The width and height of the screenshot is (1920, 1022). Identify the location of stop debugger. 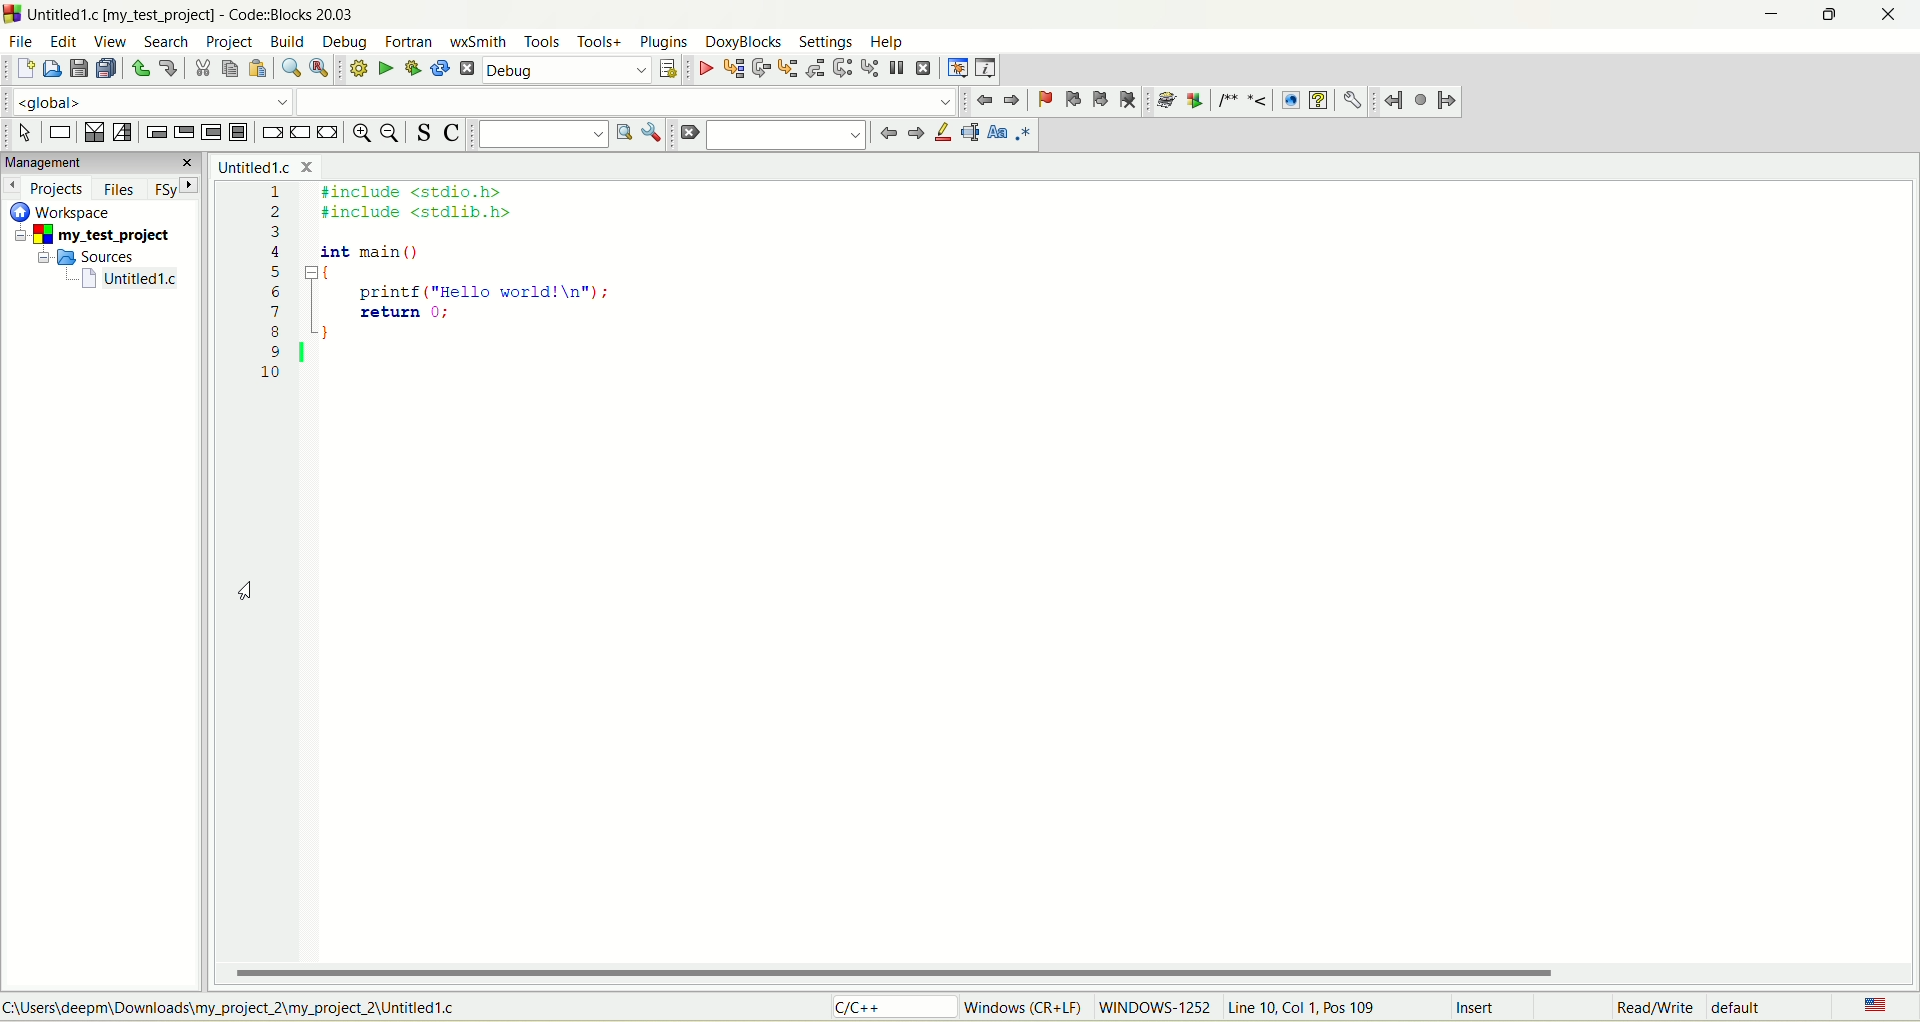
(927, 69).